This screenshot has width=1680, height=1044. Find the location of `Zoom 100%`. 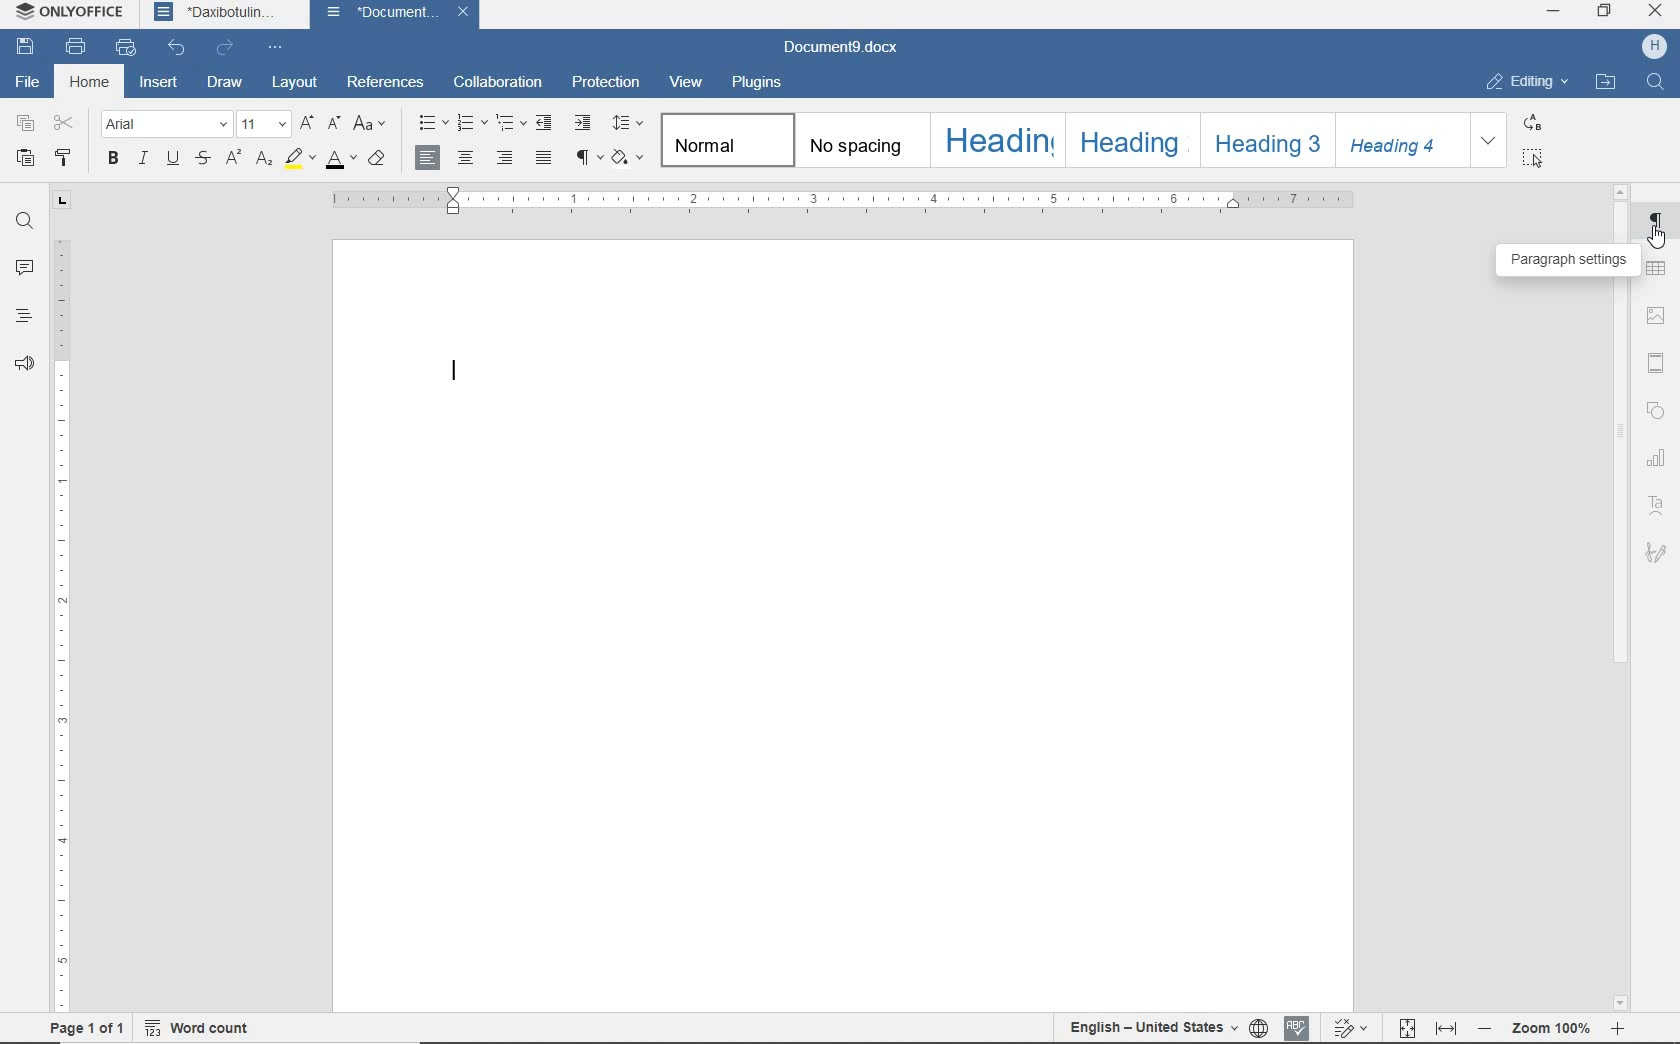

Zoom 100% is located at coordinates (1550, 1028).